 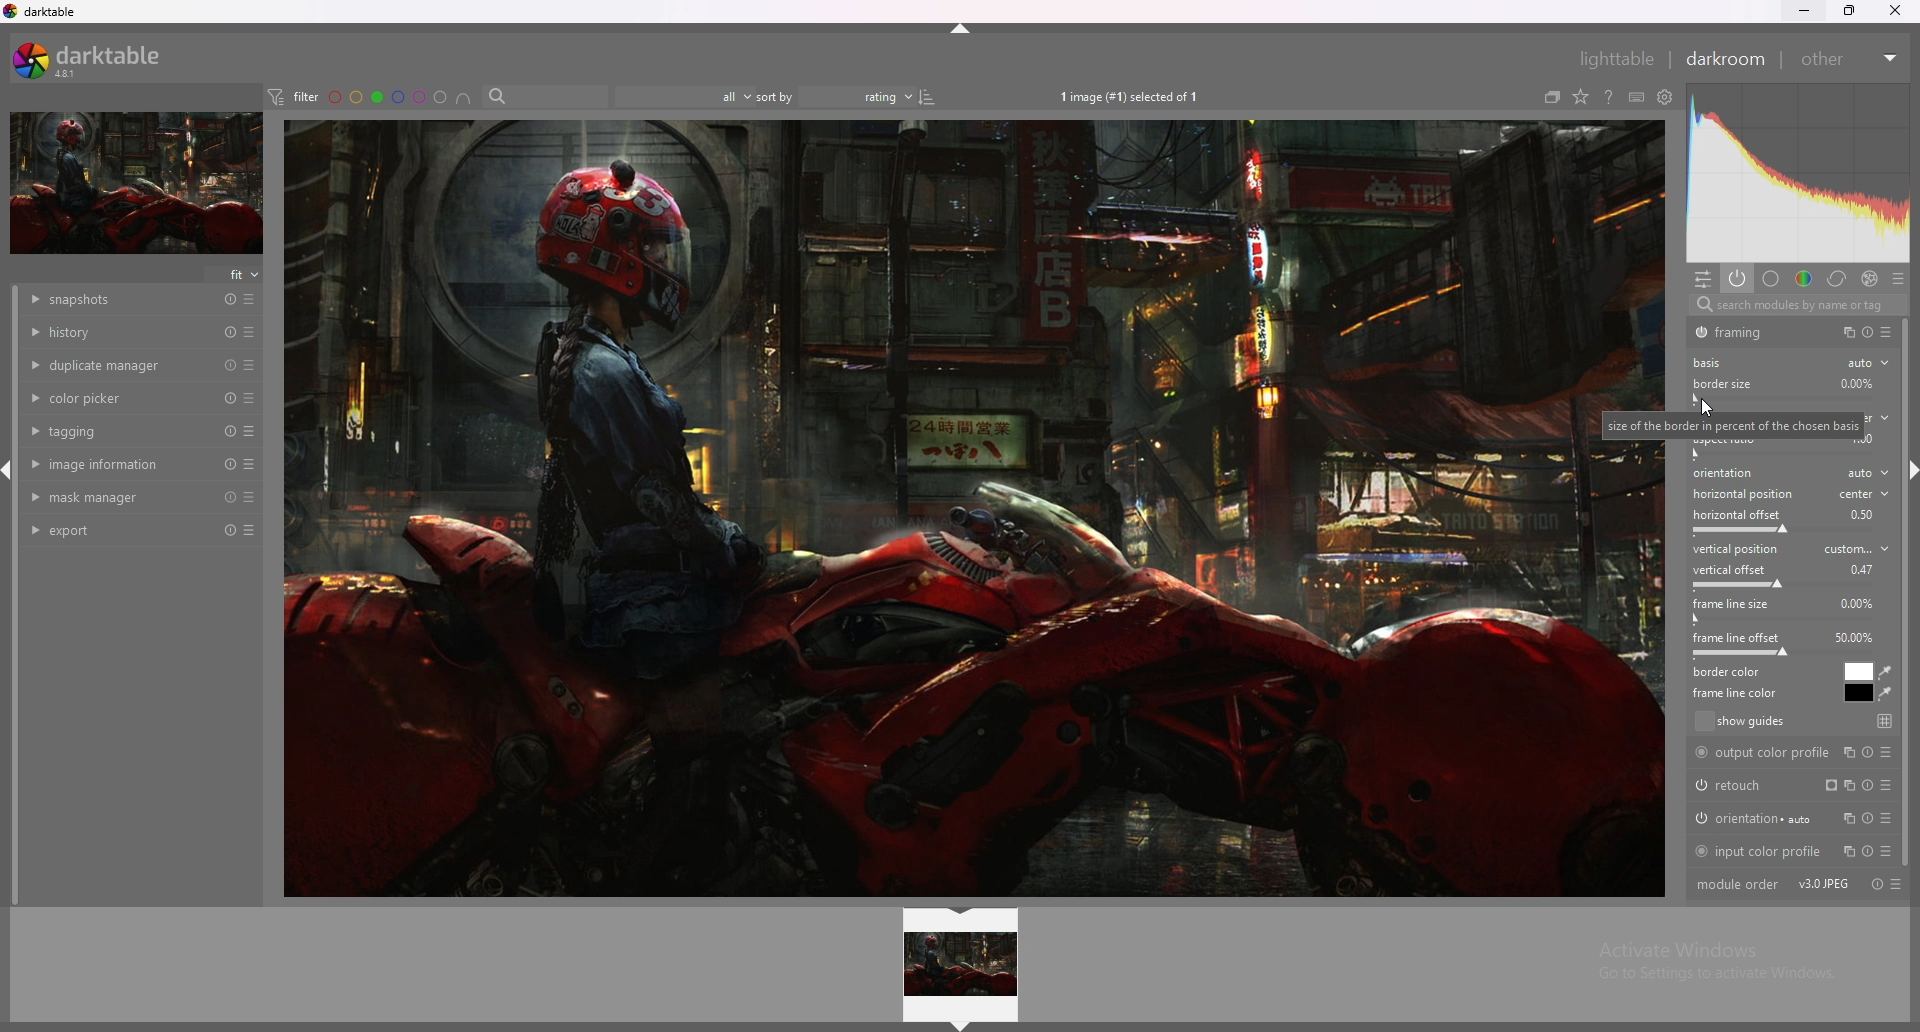 What do you see at coordinates (1733, 569) in the screenshot?
I see `vertical offset` at bounding box center [1733, 569].